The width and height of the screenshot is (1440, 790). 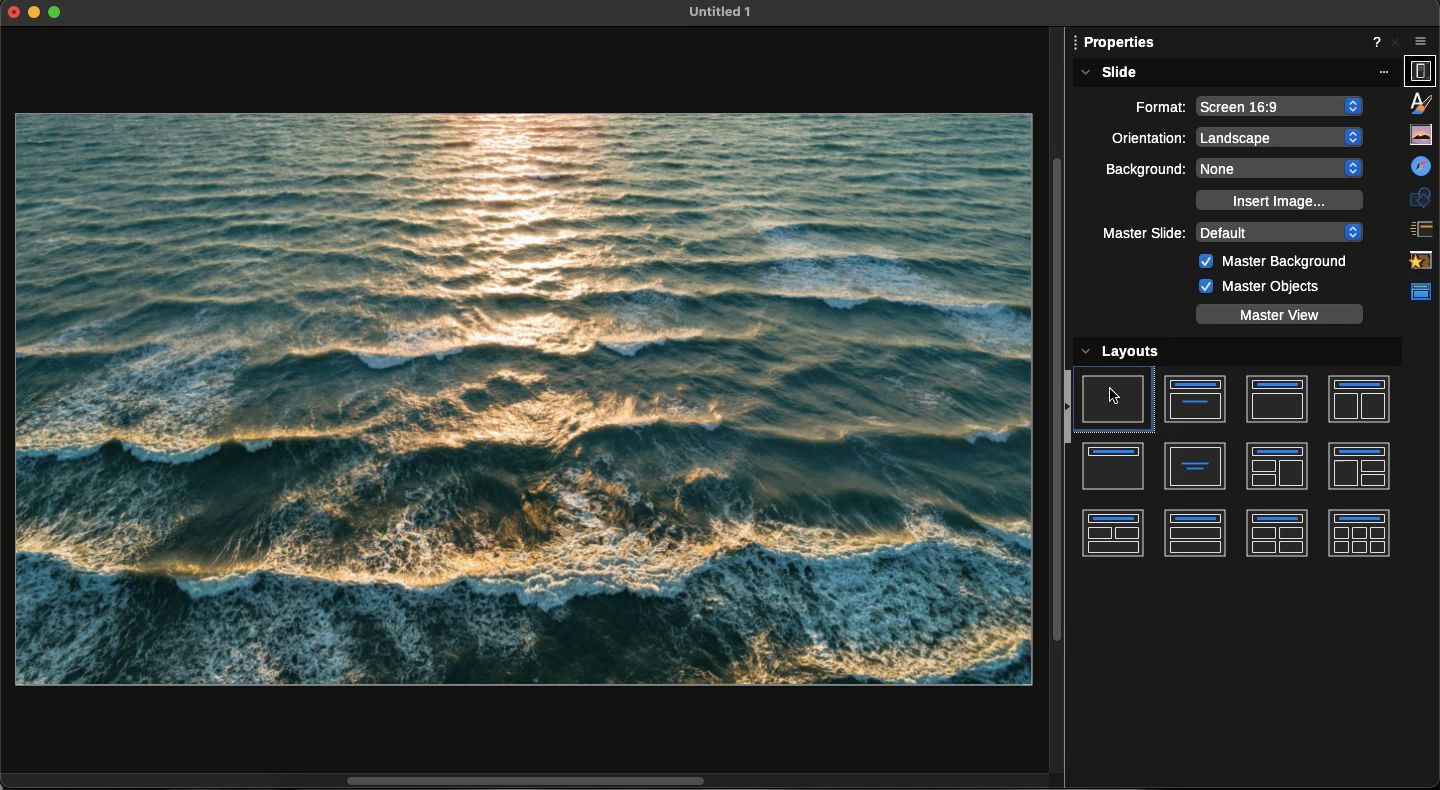 What do you see at coordinates (523, 398) in the screenshot?
I see `New layout on plain slide` at bounding box center [523, 398].